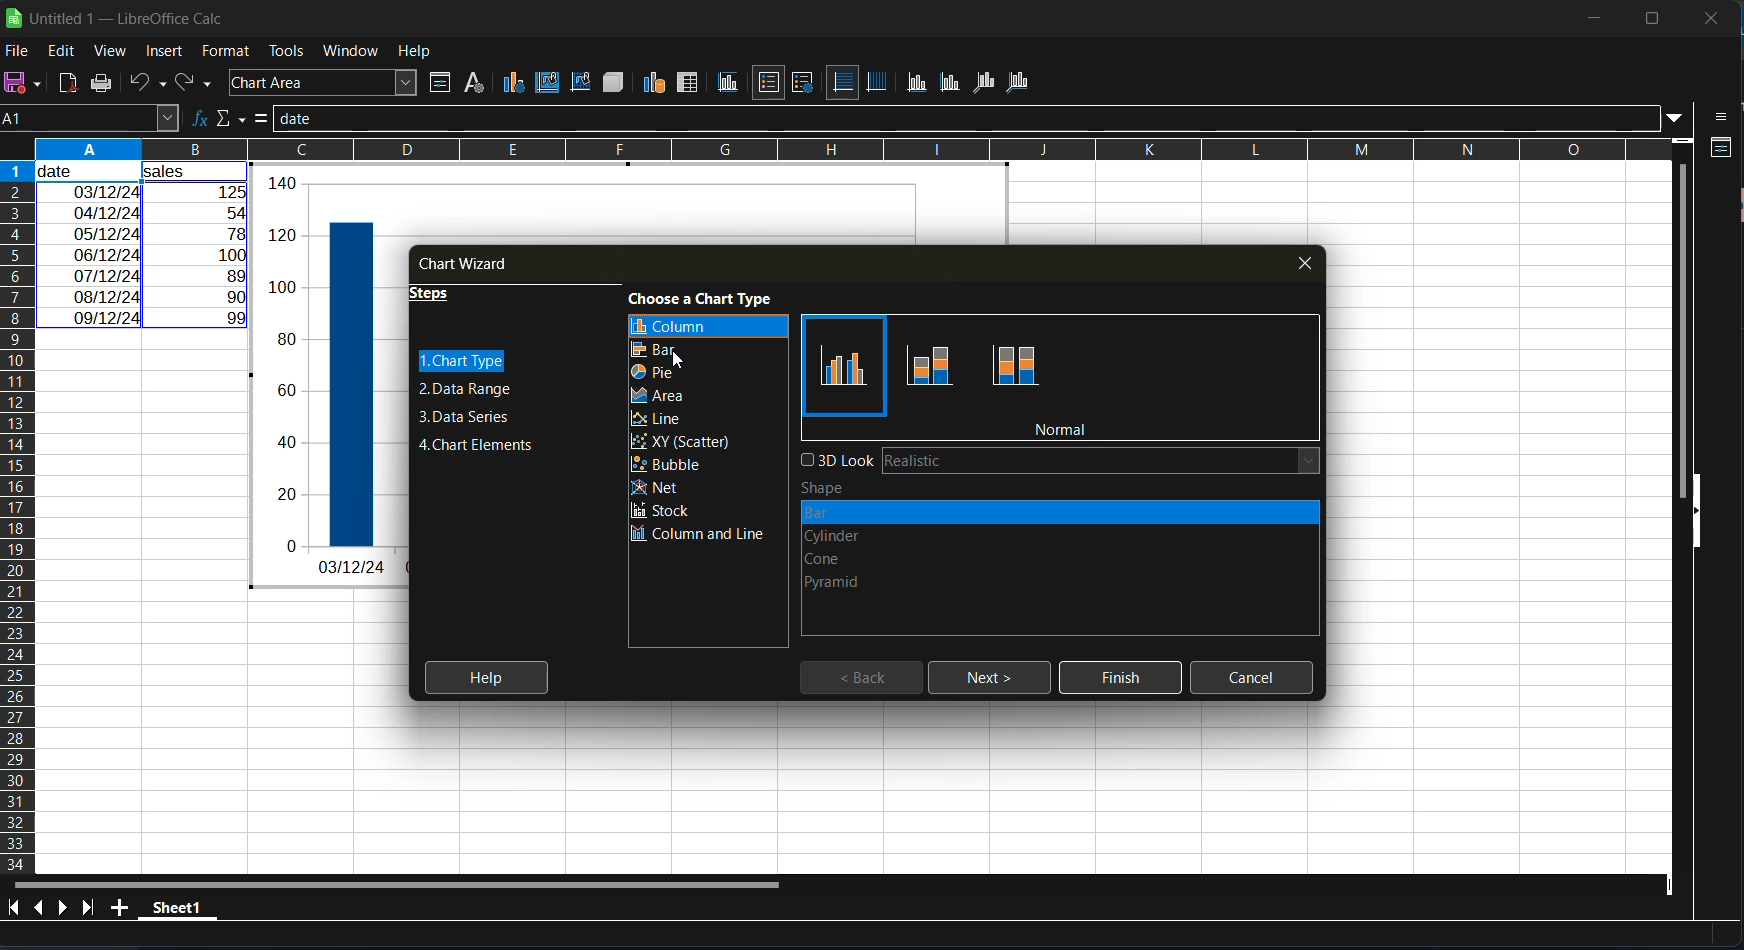 This screenshot has height=950, width=1744. Describe the element at coordinates (462, 362) in the screenshot. I see `chart type` at that location.